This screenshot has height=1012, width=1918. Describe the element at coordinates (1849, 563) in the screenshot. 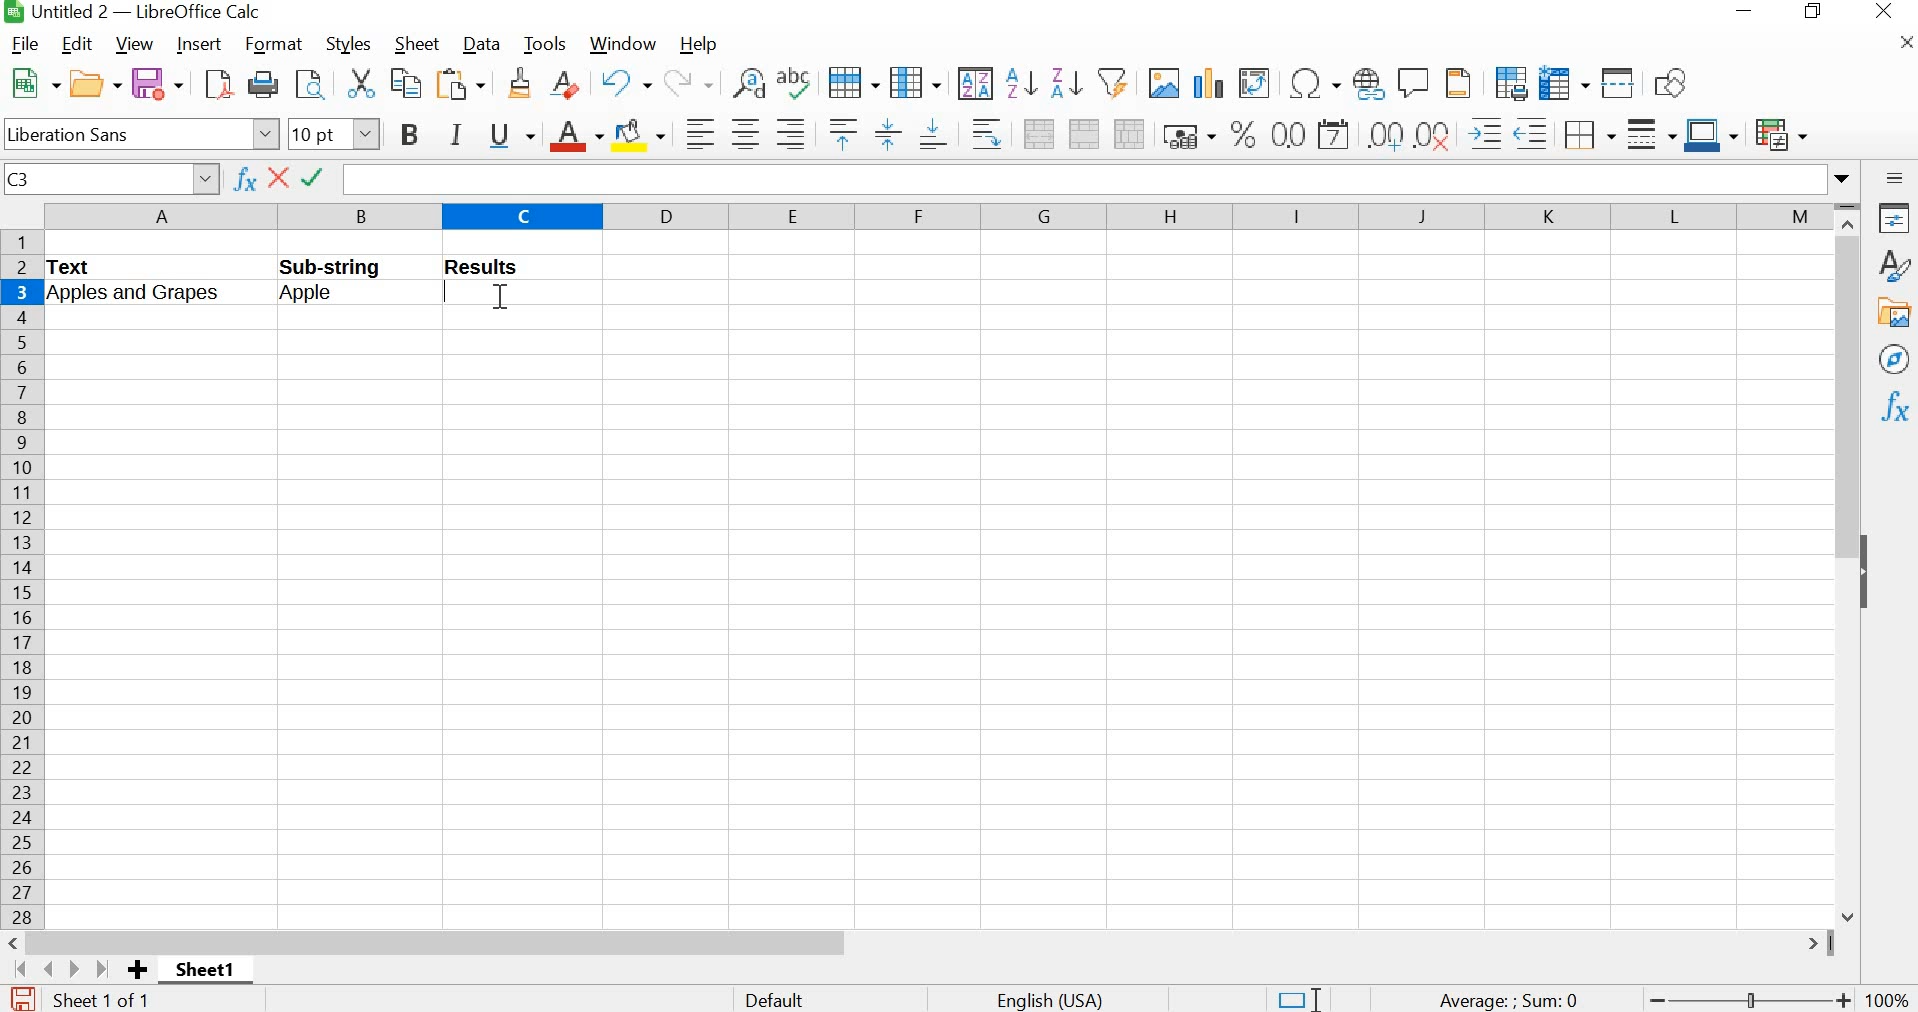

I see `scrollbar` at that location.